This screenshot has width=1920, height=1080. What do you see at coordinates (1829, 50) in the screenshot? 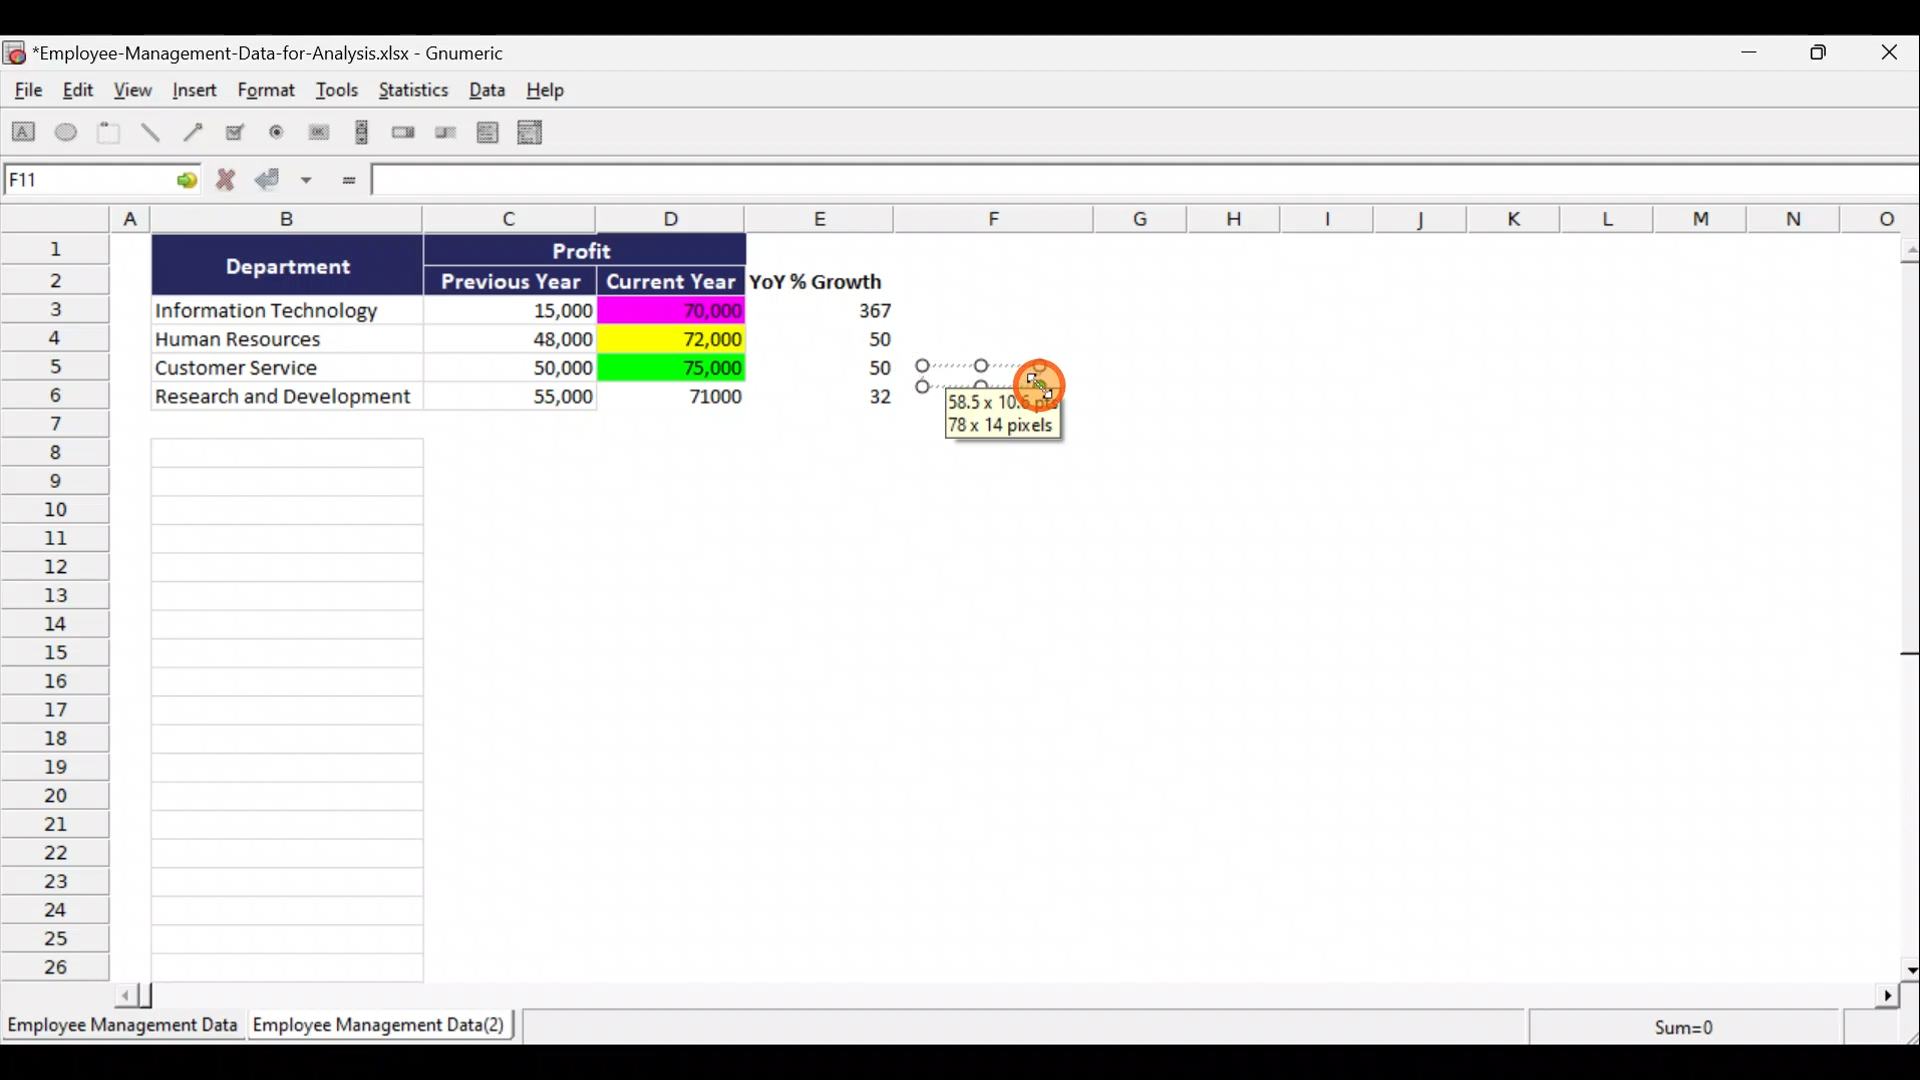
I see `Maximise` at bounding box center [1829, 50].